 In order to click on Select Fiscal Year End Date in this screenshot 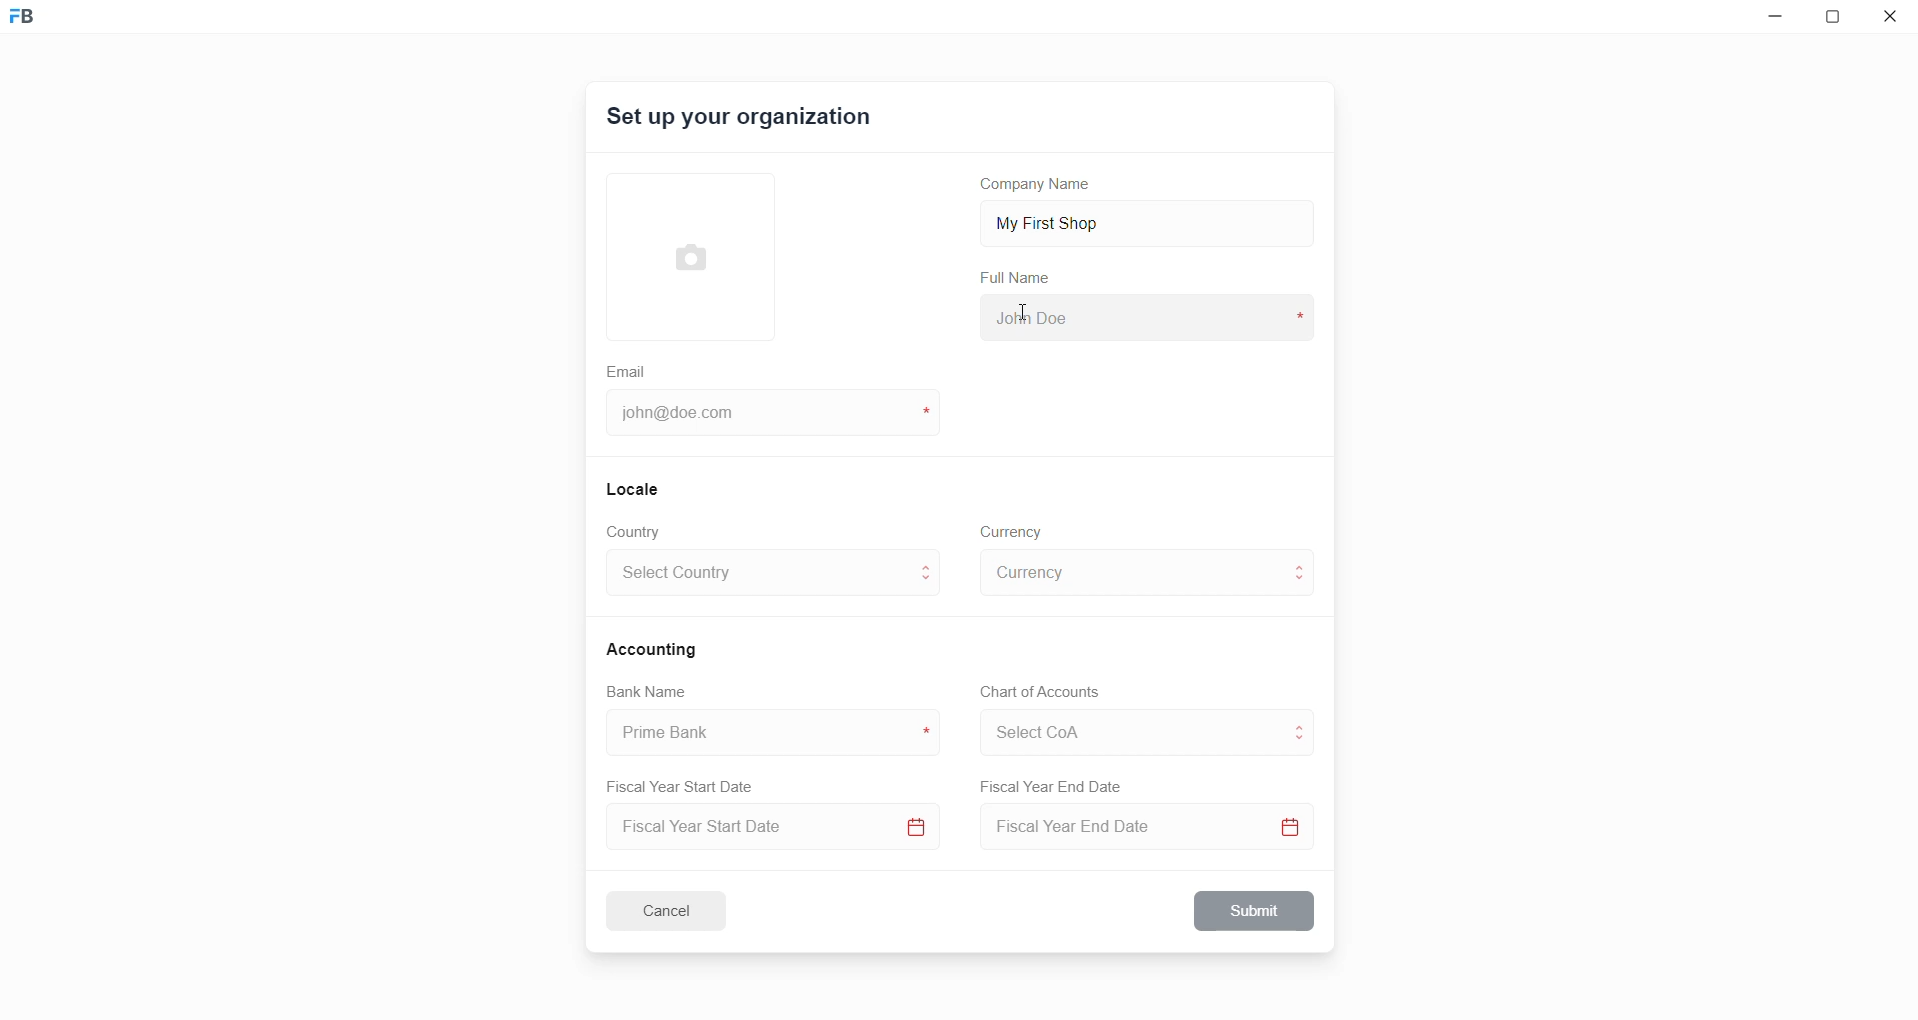, I will do `click(1153, 831)`.